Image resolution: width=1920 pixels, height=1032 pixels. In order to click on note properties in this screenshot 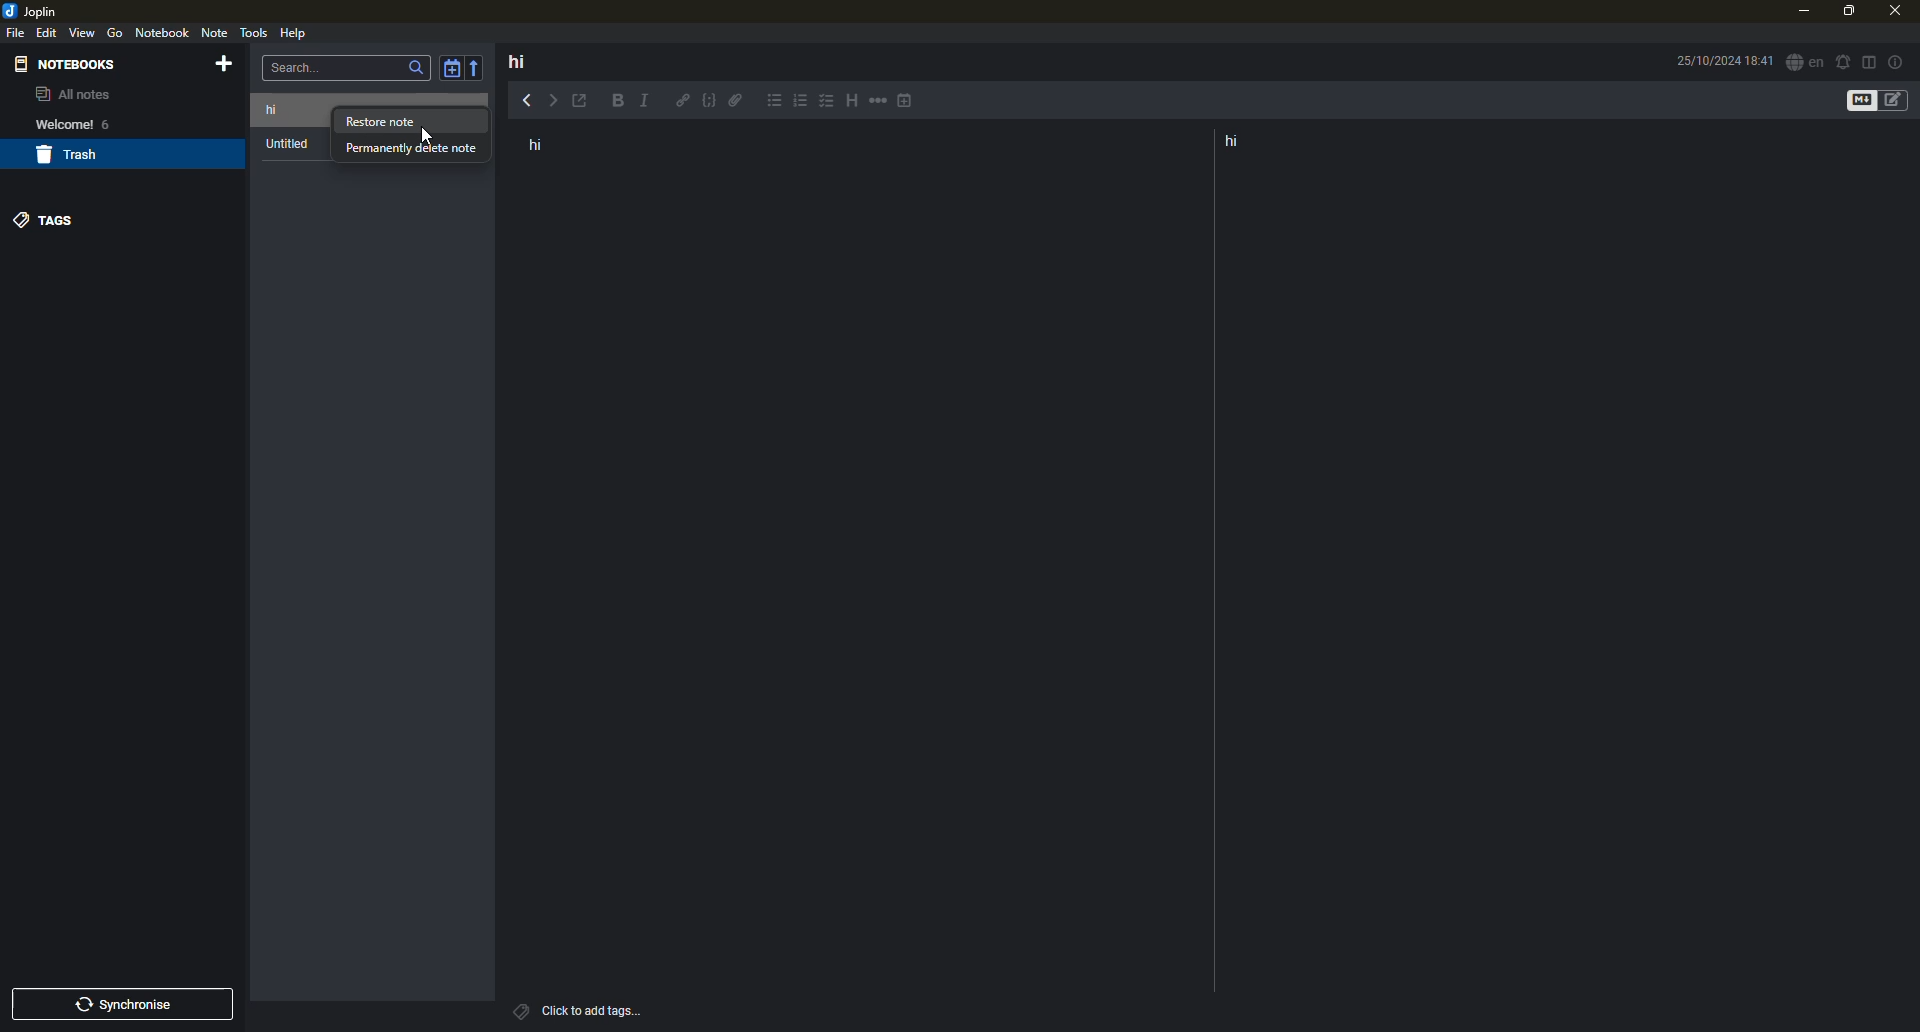, I will do `click(1897, 61)`.